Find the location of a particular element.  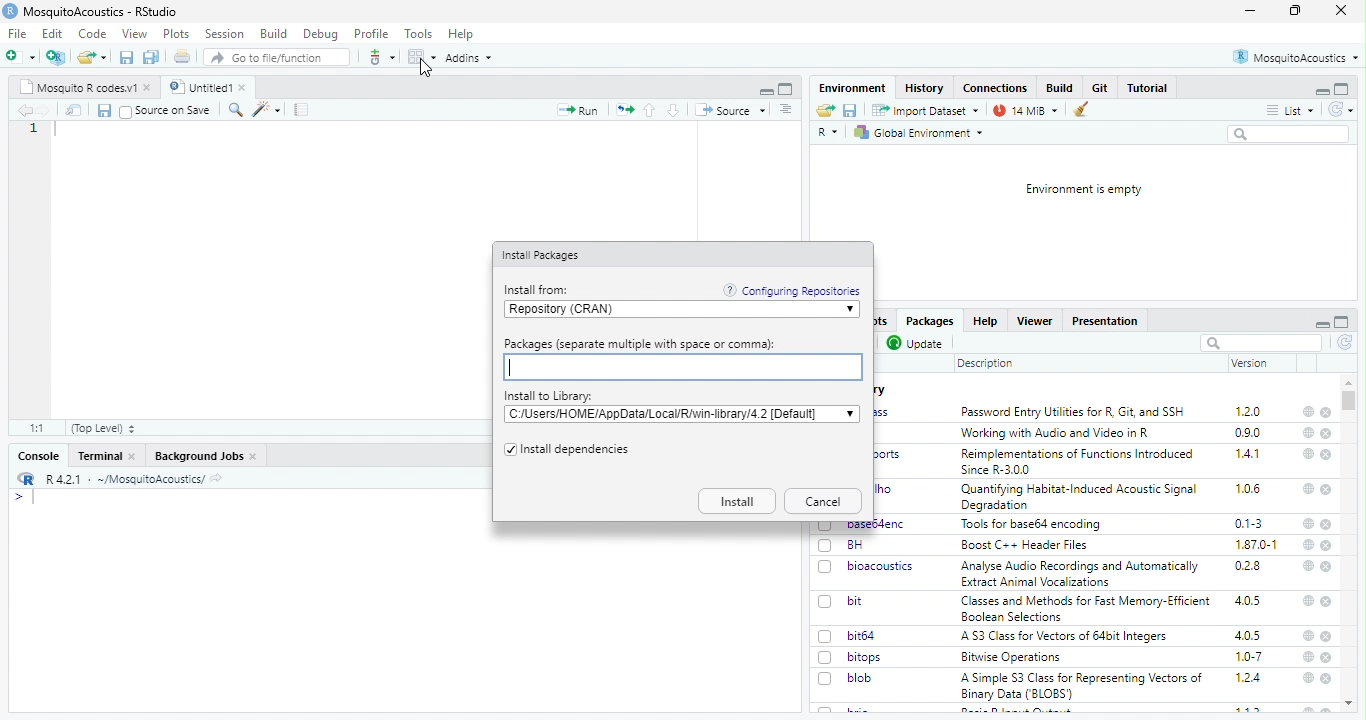

share is located at coordinates (826, 110).